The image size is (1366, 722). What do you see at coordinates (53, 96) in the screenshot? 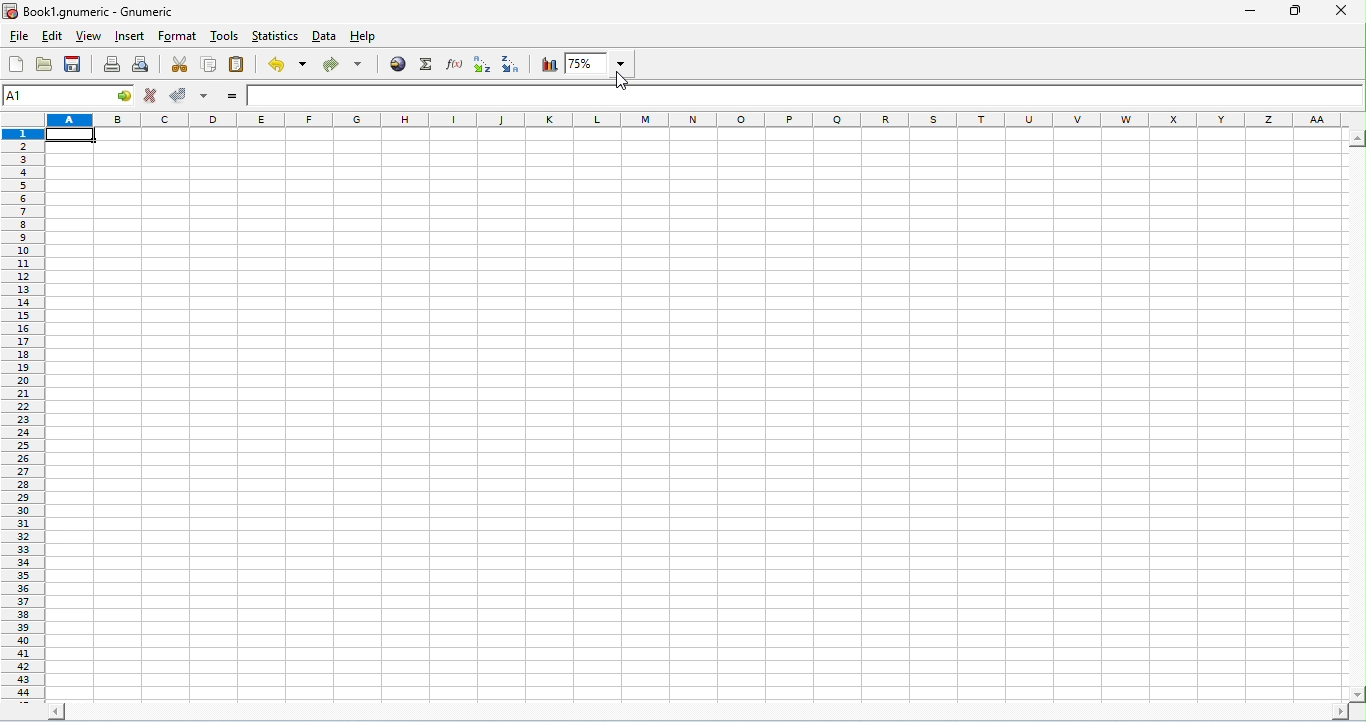
I see `selected cell number` at bounding box center [53, 96].